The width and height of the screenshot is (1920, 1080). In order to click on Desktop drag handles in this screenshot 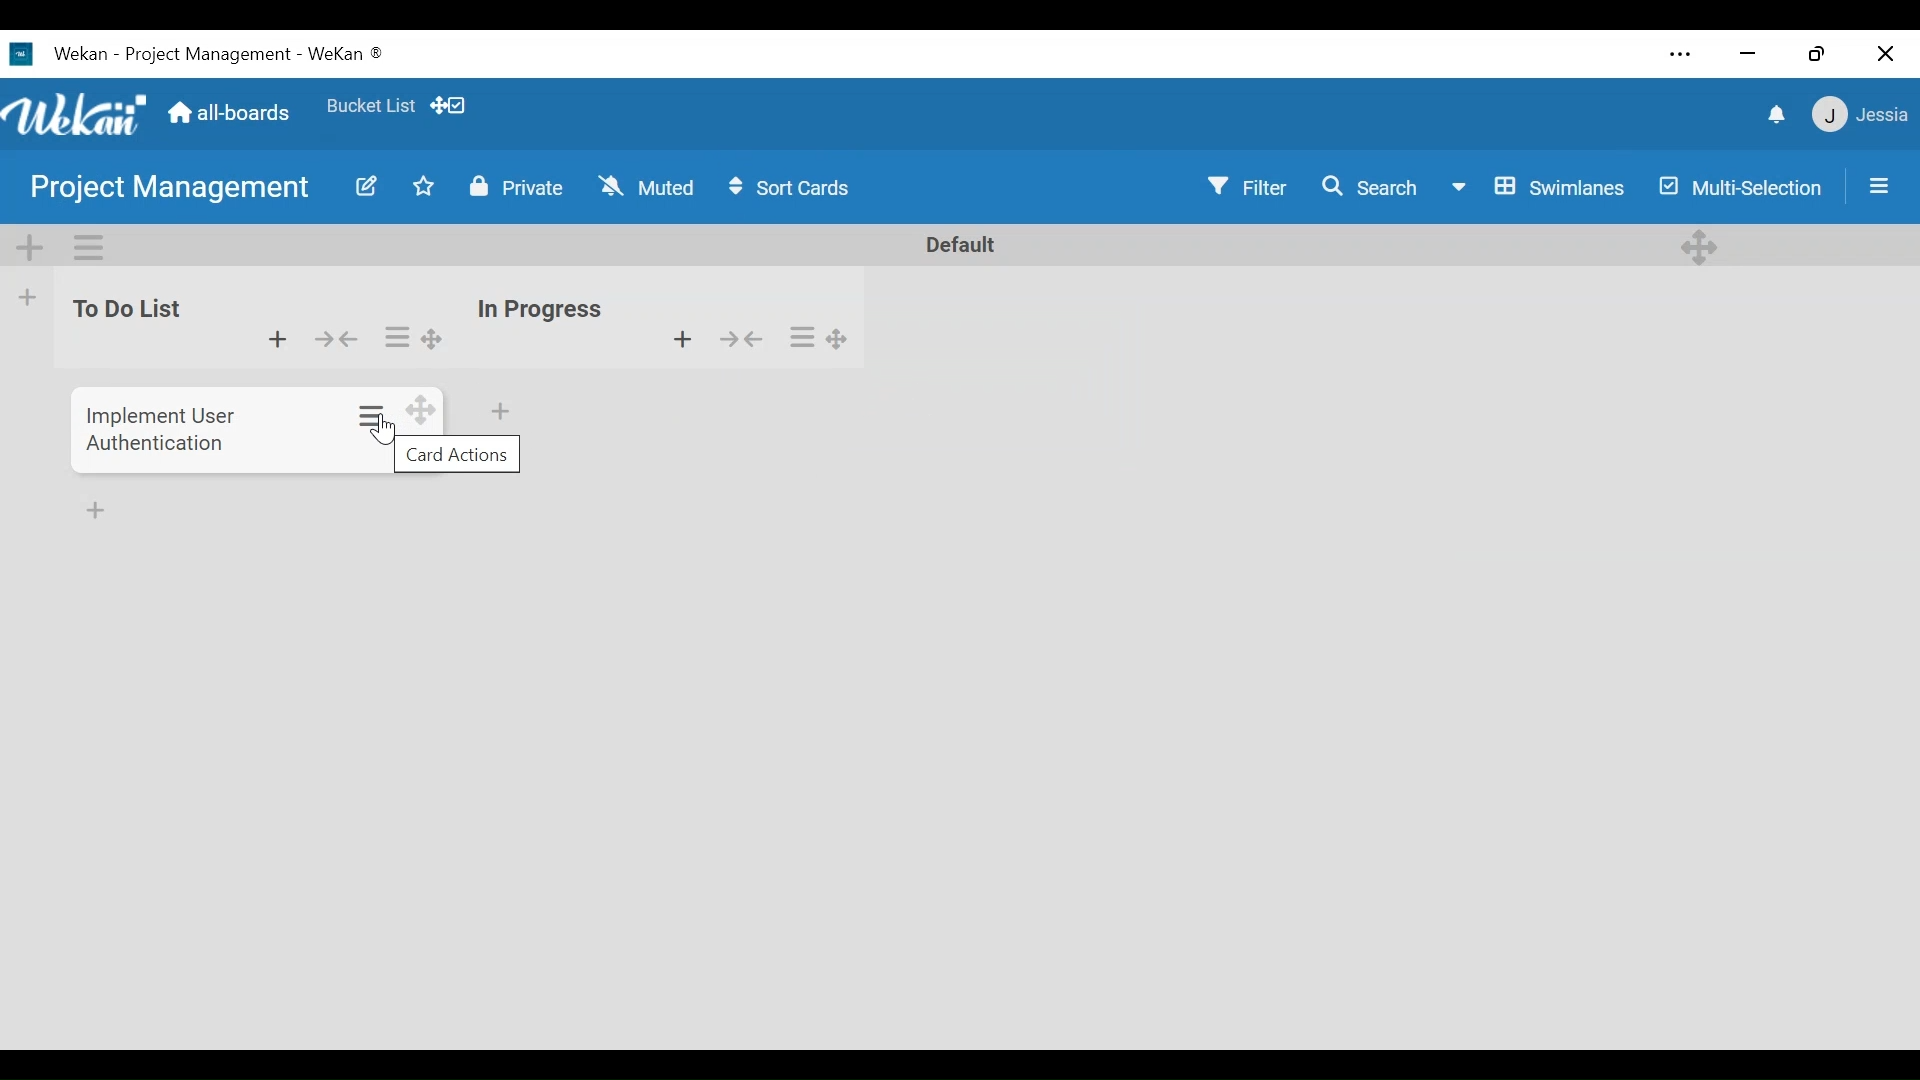, I will do `click(1701, 245)`.